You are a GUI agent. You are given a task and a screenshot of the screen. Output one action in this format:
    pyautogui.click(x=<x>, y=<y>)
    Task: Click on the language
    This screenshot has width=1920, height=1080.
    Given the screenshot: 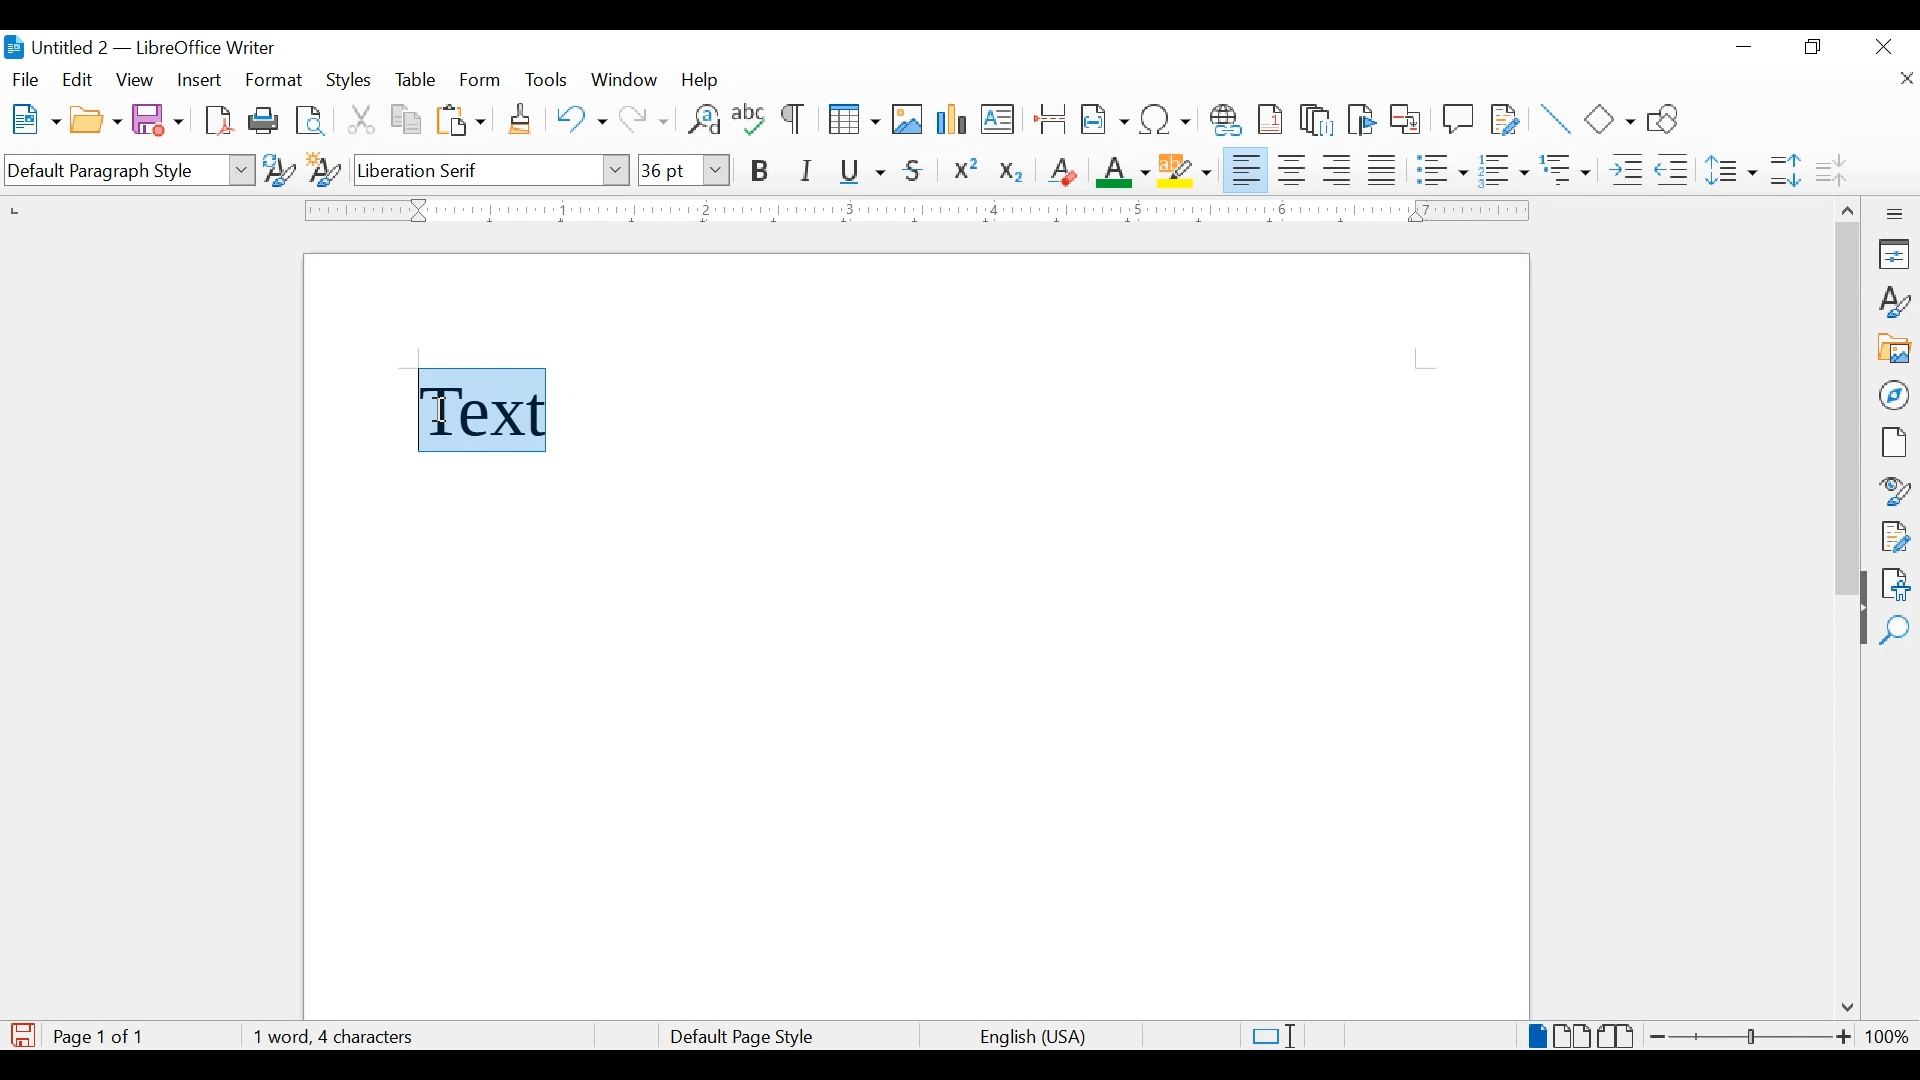 What is the action you would take?
    pyautogui.click(x=1035, y=1038)
    